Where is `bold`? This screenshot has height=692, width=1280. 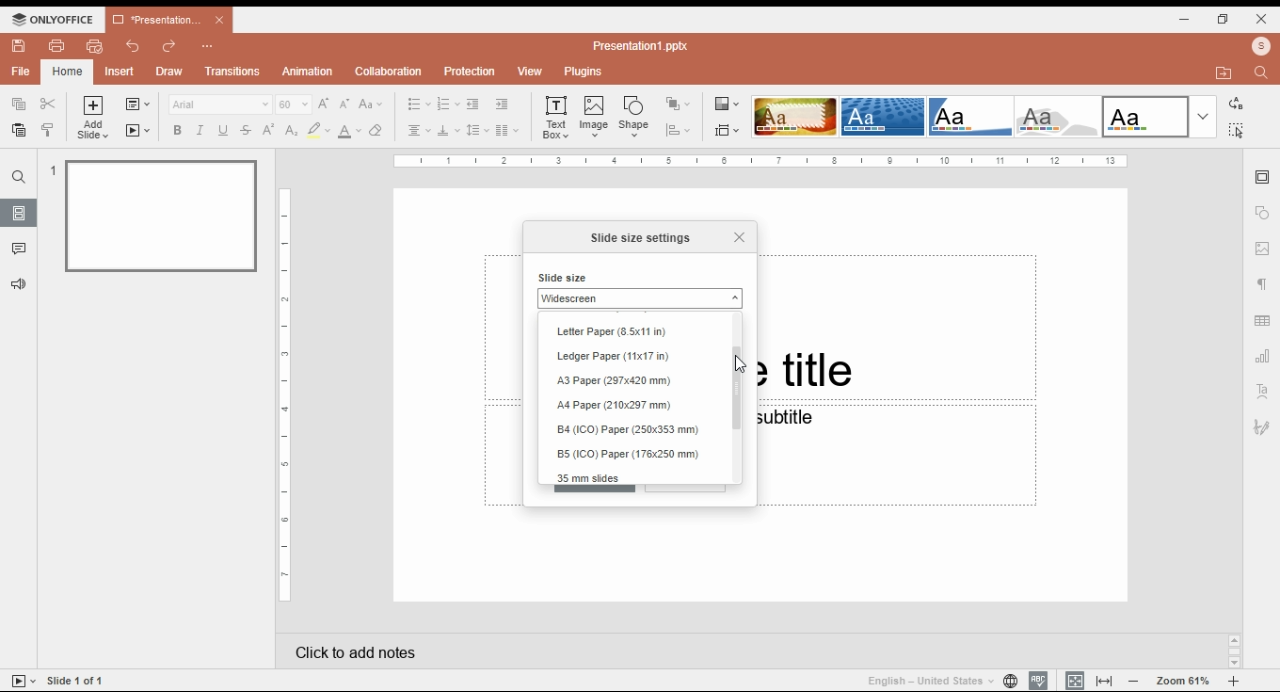 bold is located at coordinates (176, 130).